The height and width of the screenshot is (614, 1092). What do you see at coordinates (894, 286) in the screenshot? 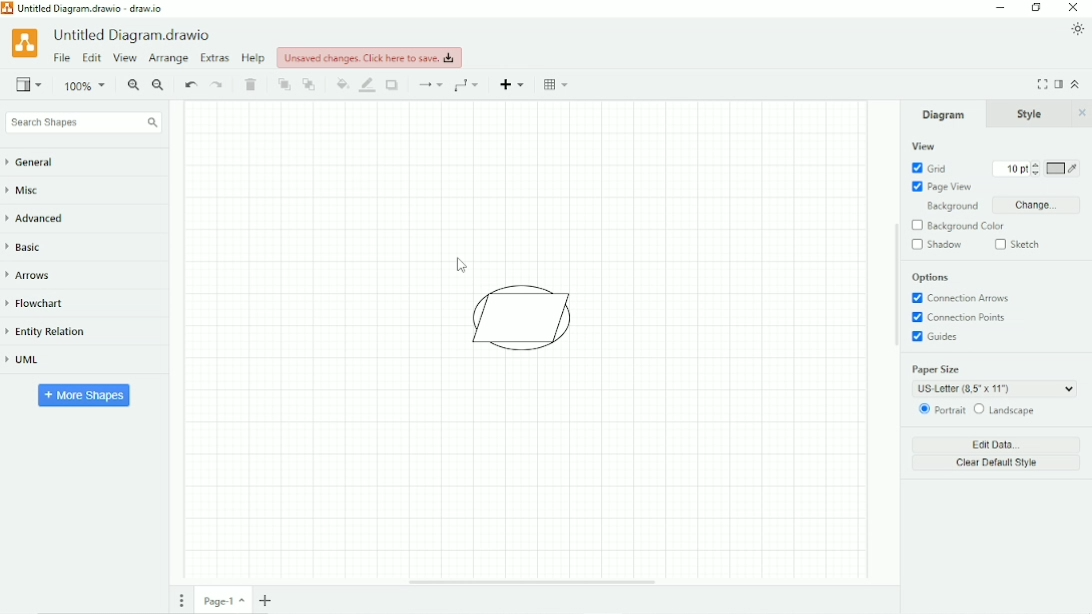
I see `Vertical scrollbar` at bounding box center [894, 286].